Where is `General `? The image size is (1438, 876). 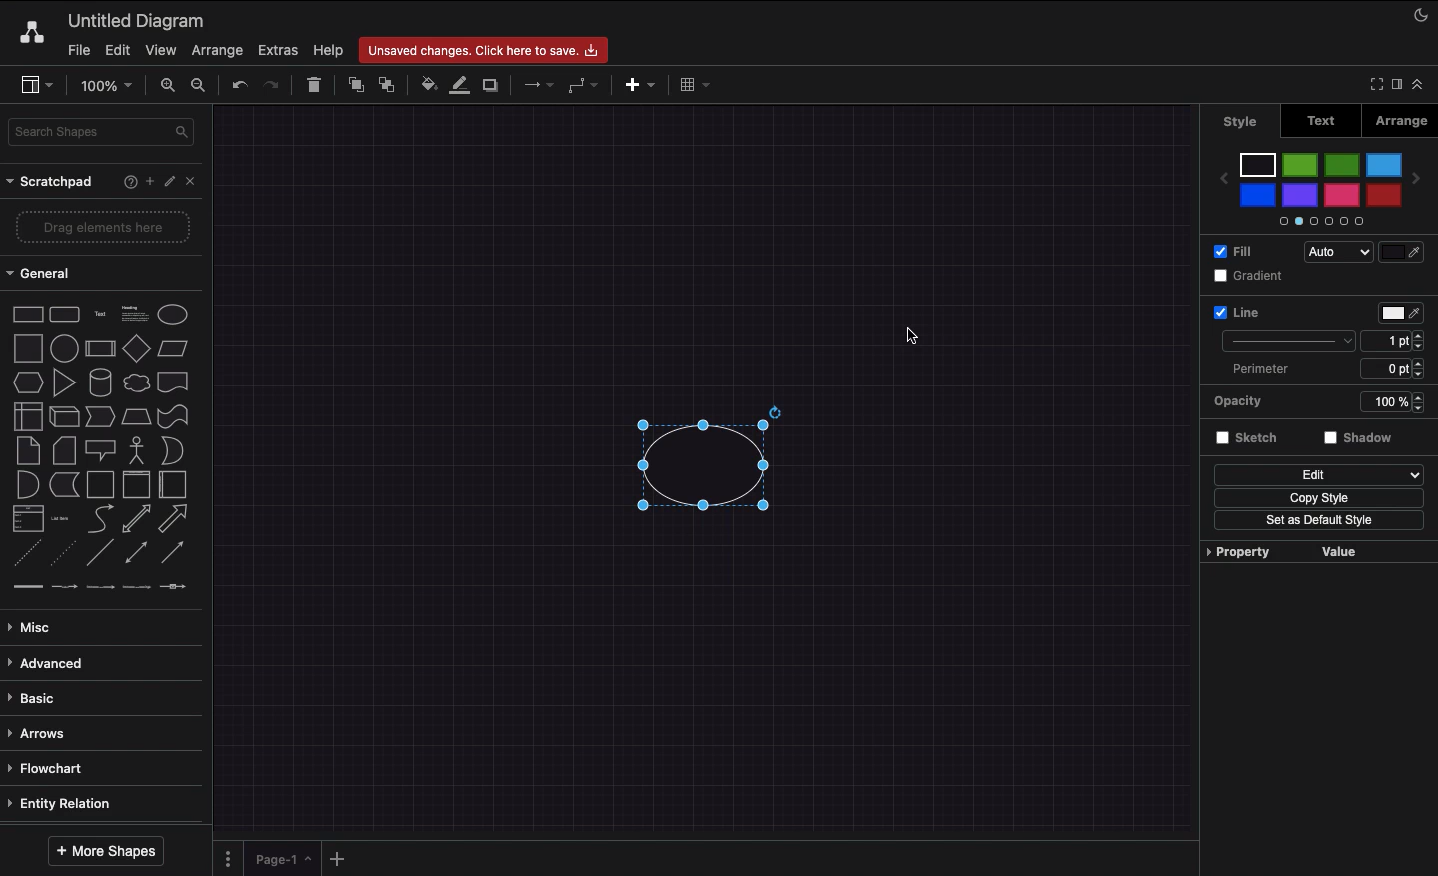 General  is located at coordinates (50, 274).